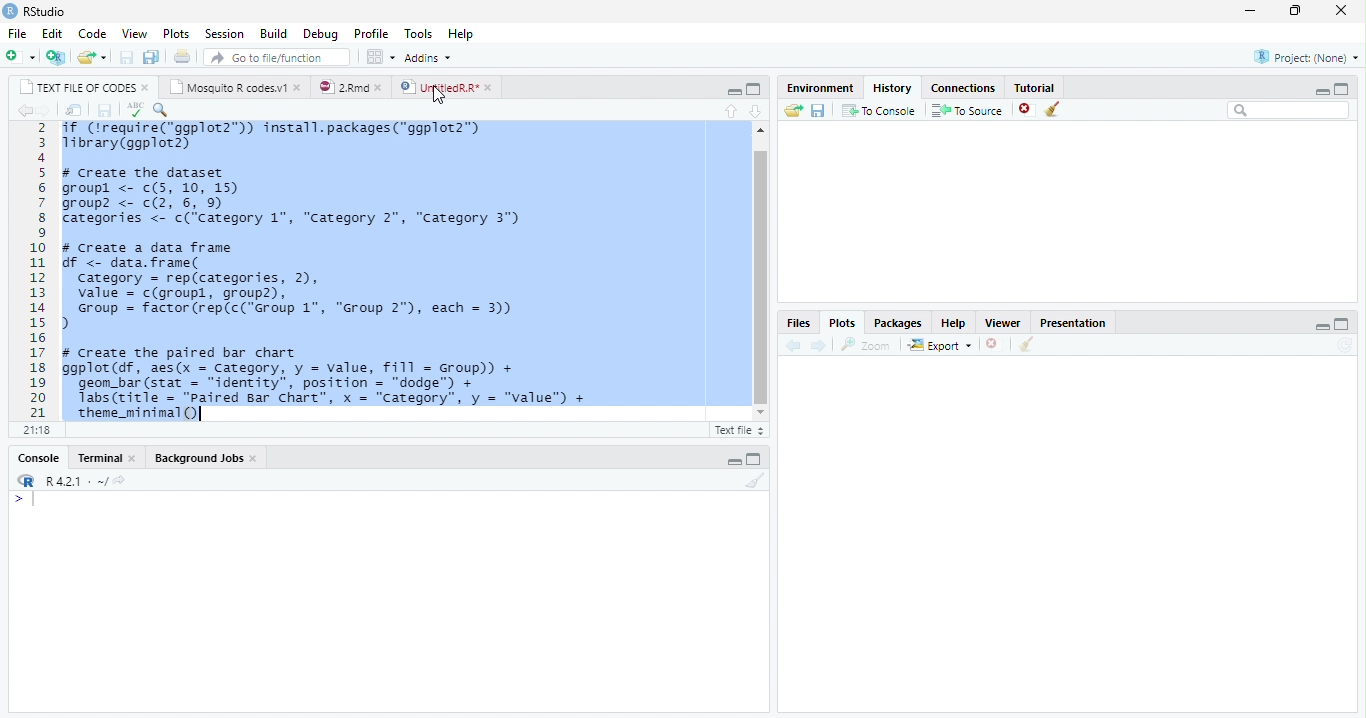  Describe the element at coordinates (1306, 55) in the screenshot. I see `project (none)` at that location.